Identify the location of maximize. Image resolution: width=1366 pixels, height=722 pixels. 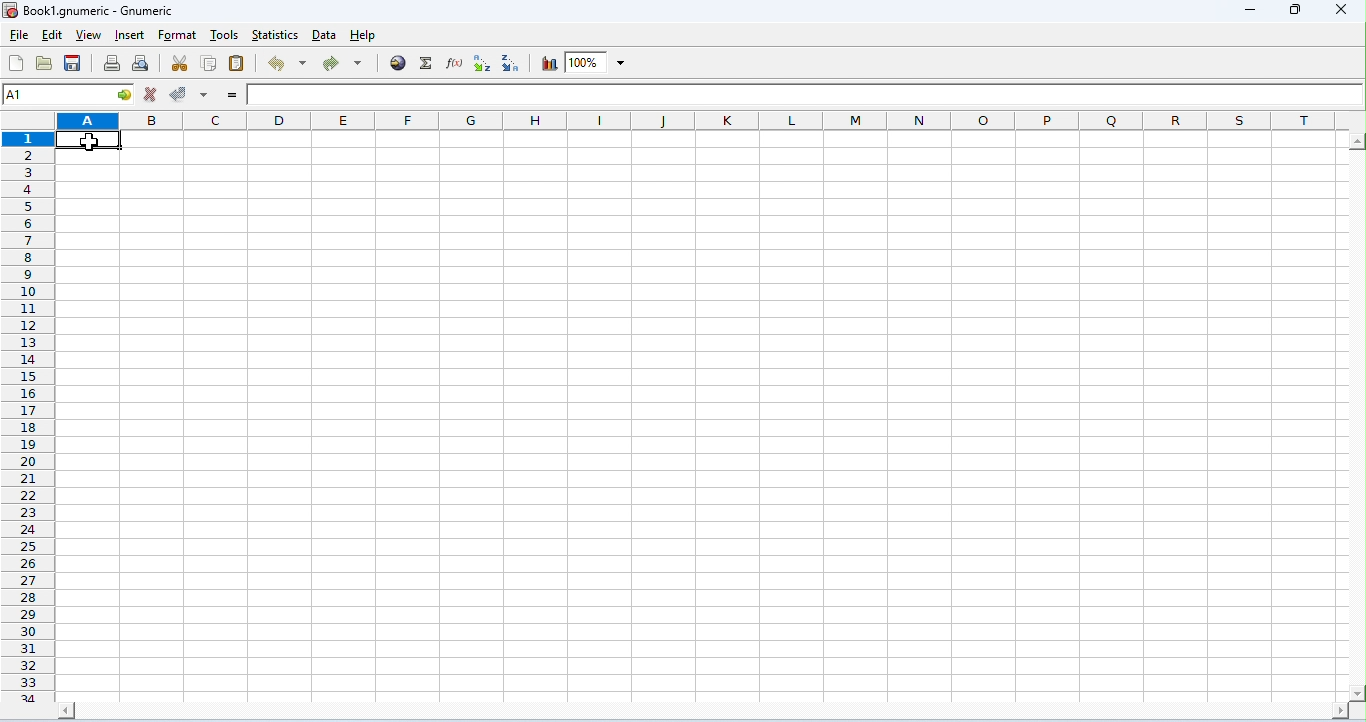
(1293, 10).